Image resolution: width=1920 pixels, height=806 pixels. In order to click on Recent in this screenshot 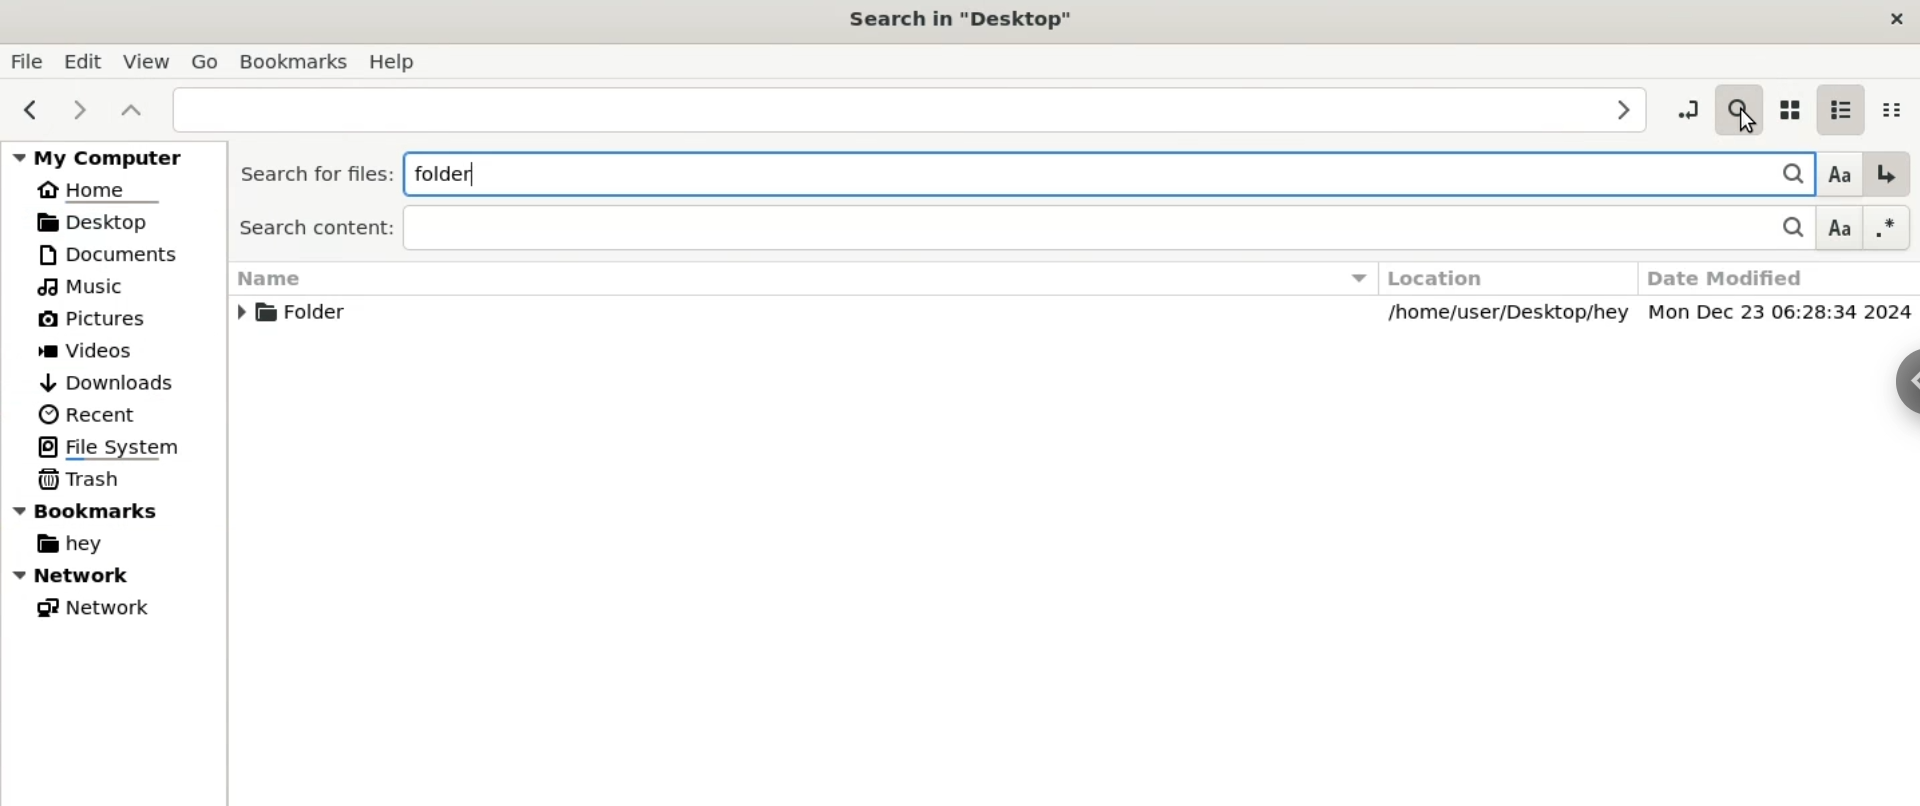, I will do `click(100, 415)`.